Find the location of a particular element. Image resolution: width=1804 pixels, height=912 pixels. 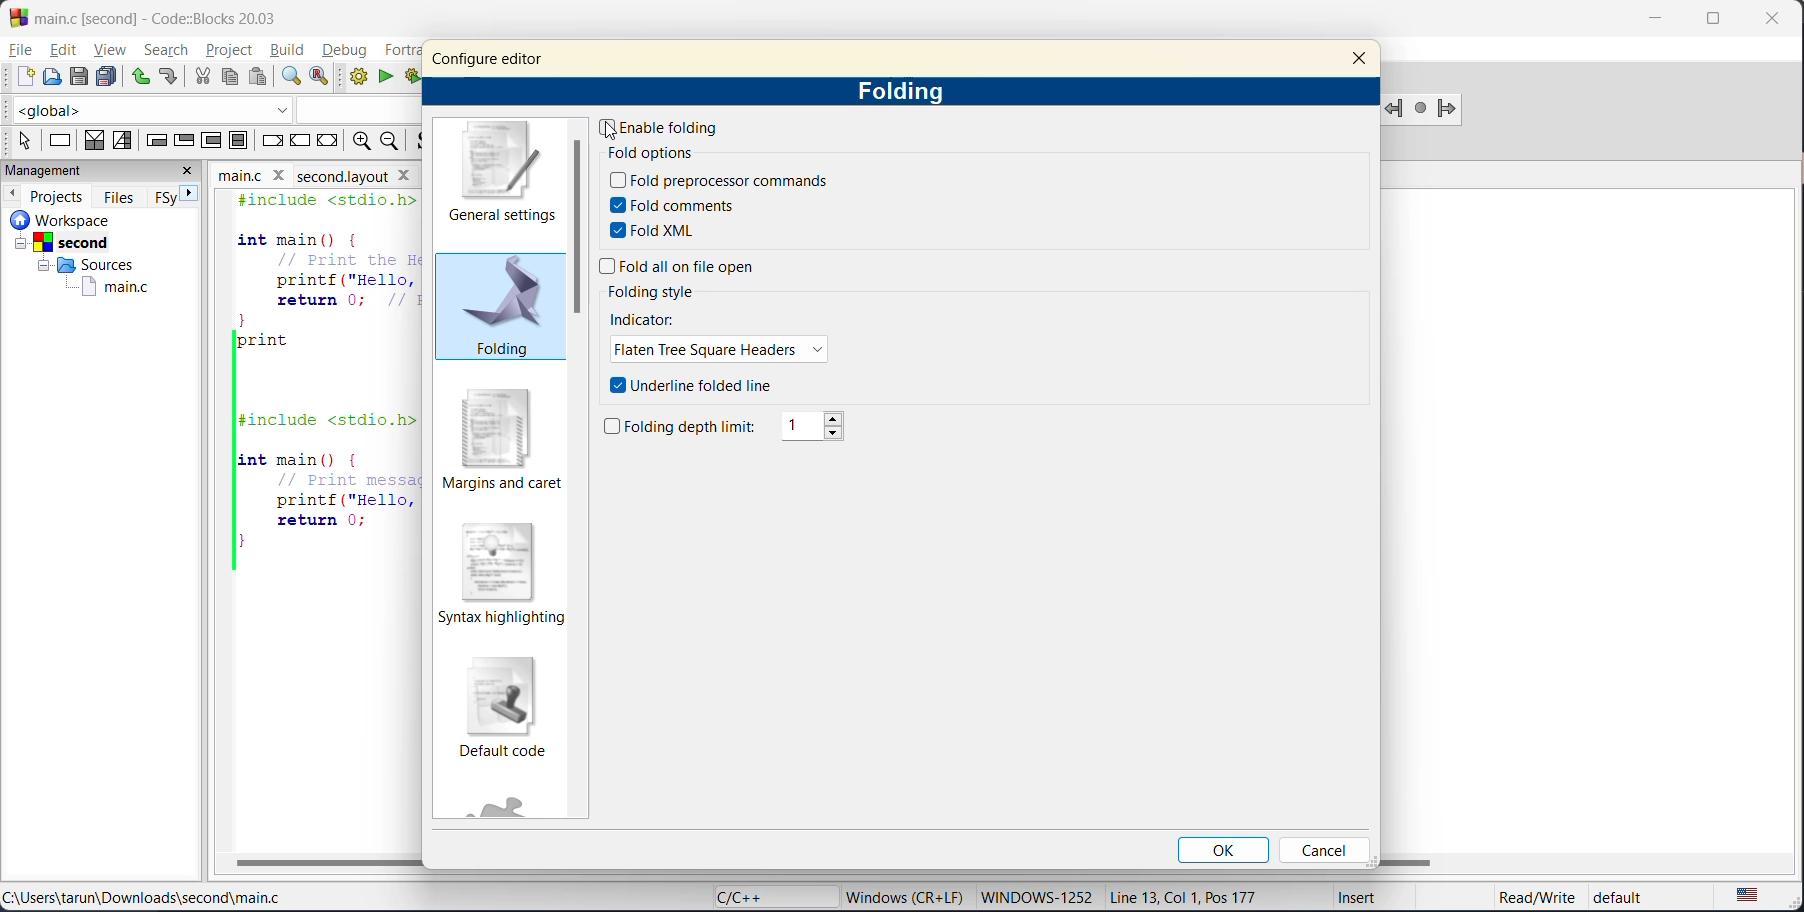

project is located at coordinates (229, 50).